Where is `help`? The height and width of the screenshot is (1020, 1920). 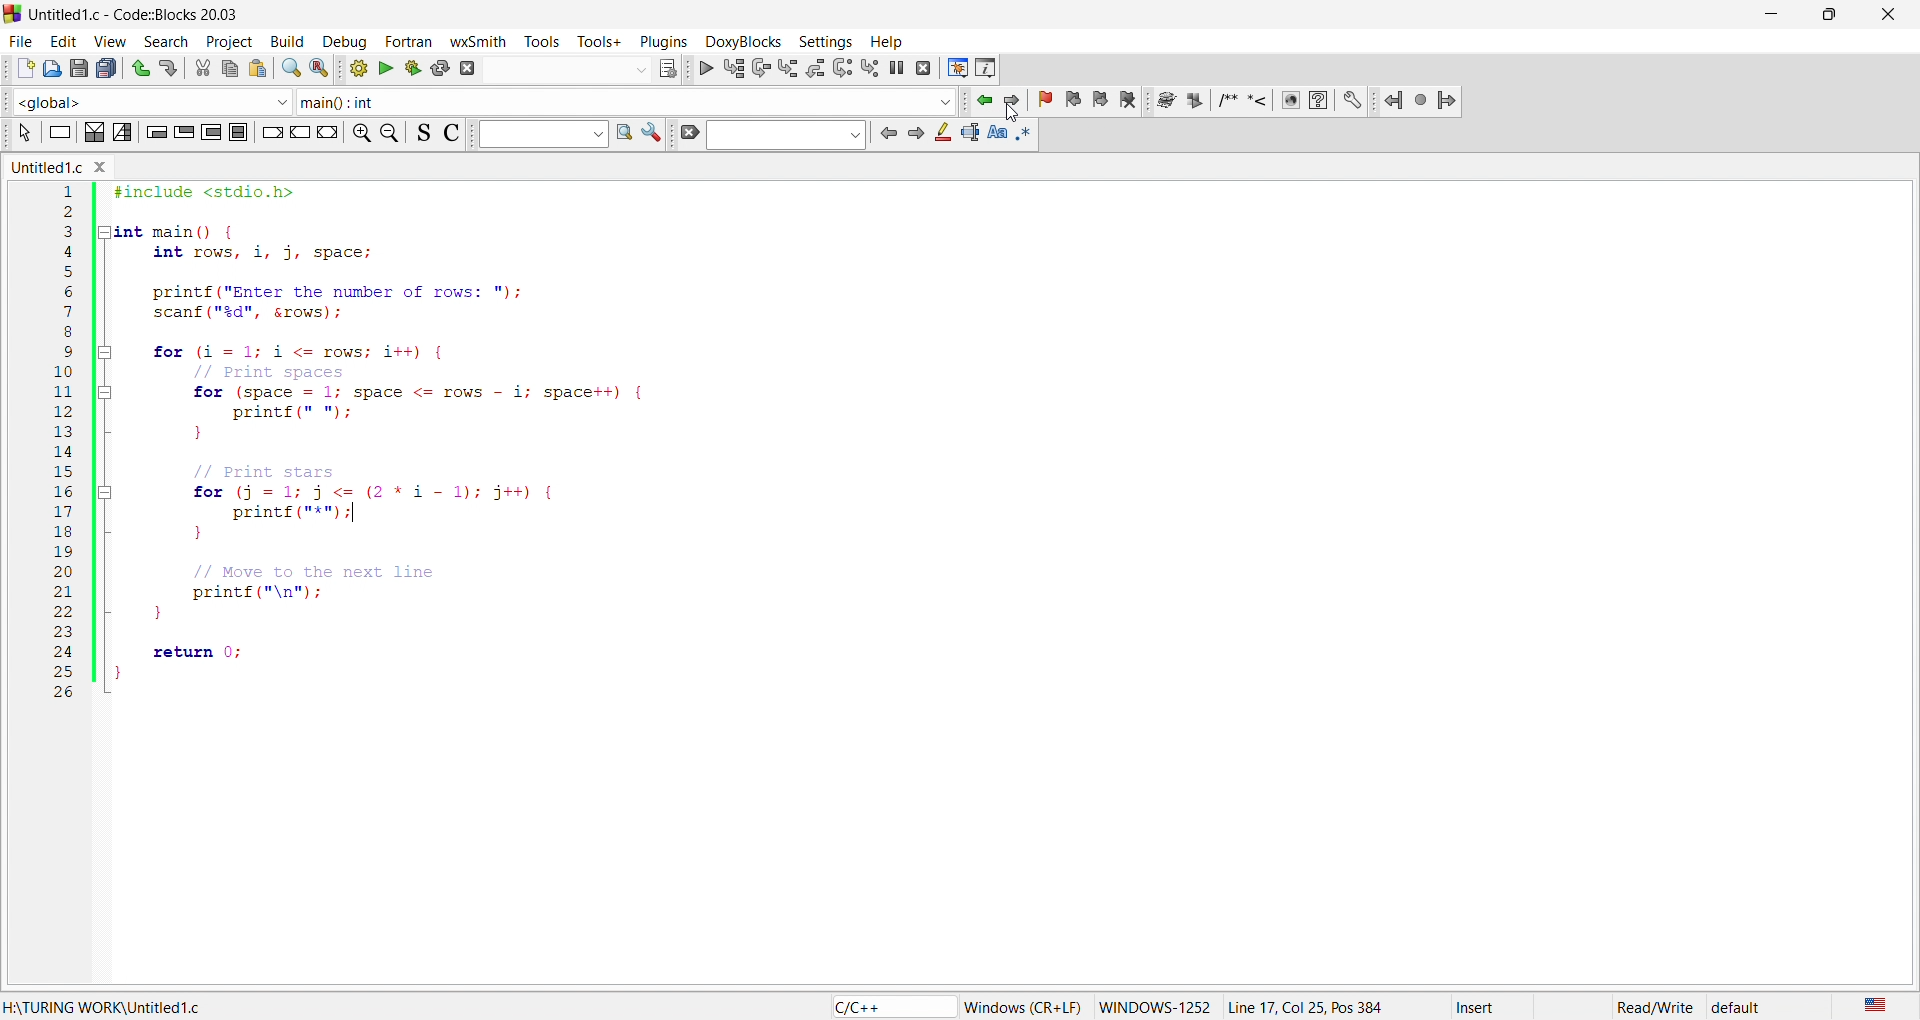
help is located at coordinates (884, 39).